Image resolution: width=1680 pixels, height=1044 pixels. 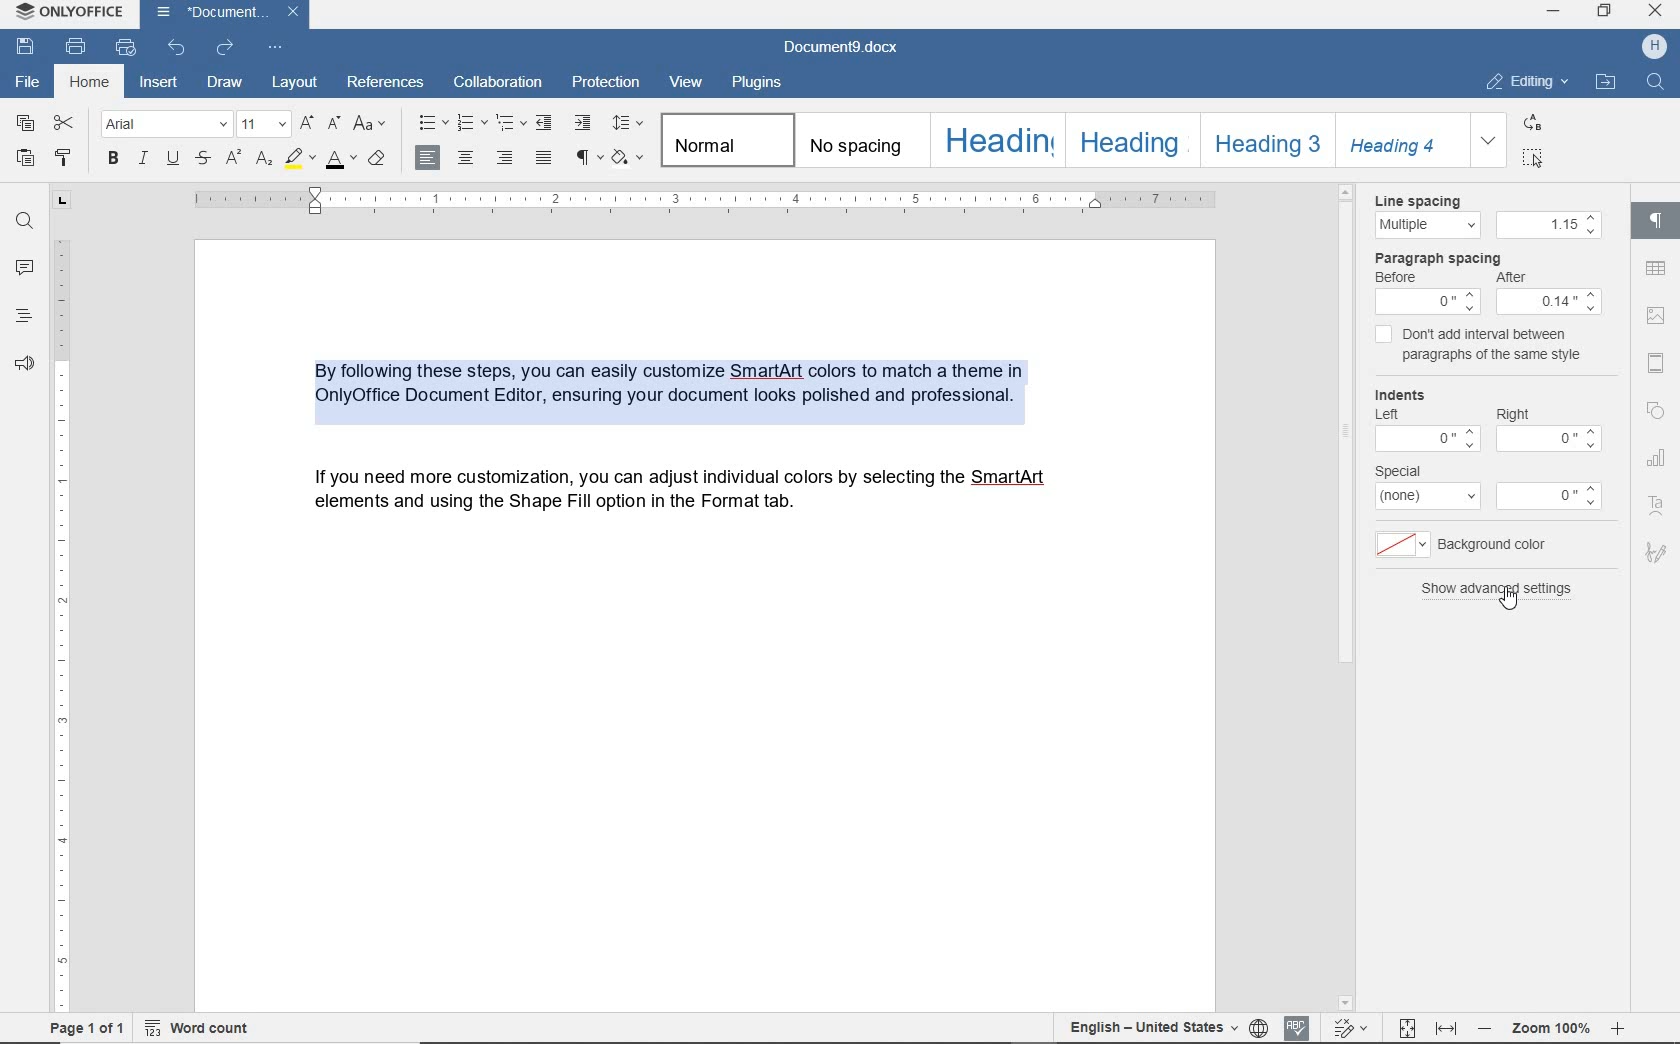 I want to click on right, so click(x=1513, y=413).